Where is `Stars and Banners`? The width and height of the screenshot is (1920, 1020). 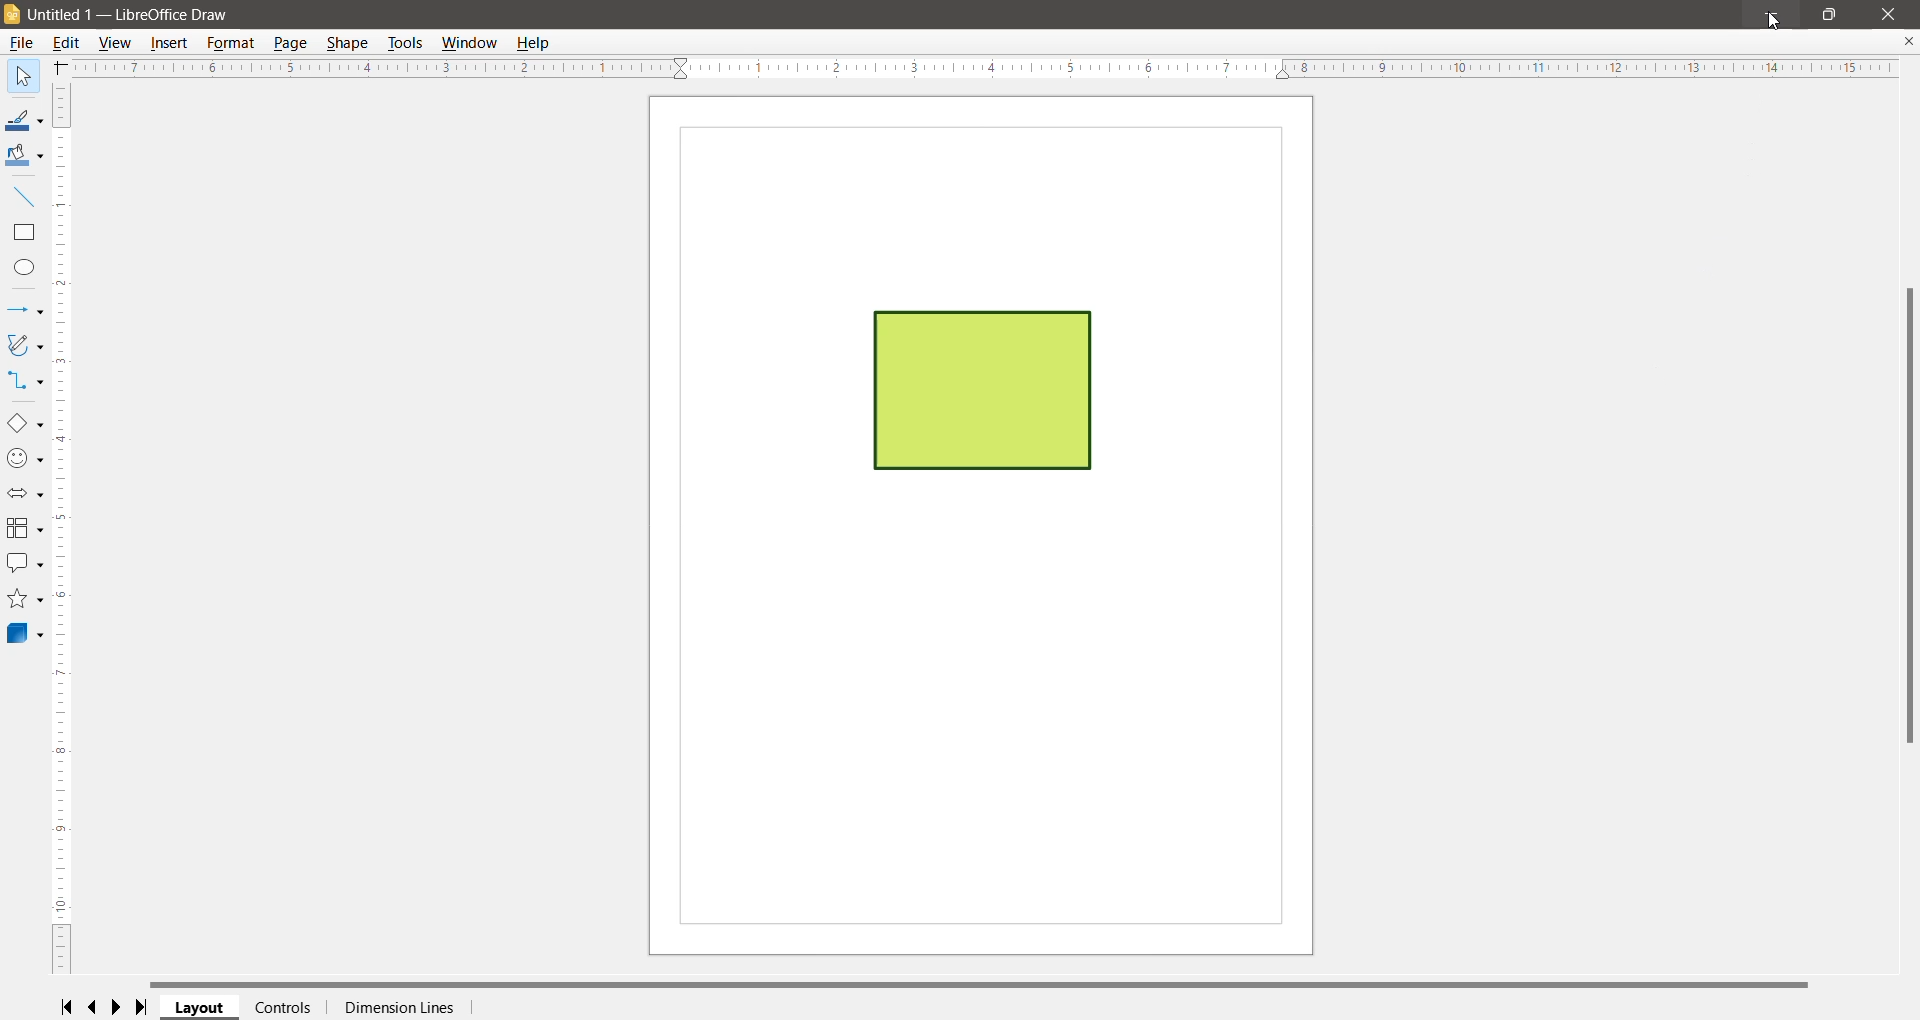 Stars and Banners is located at coordinates (24, 600).